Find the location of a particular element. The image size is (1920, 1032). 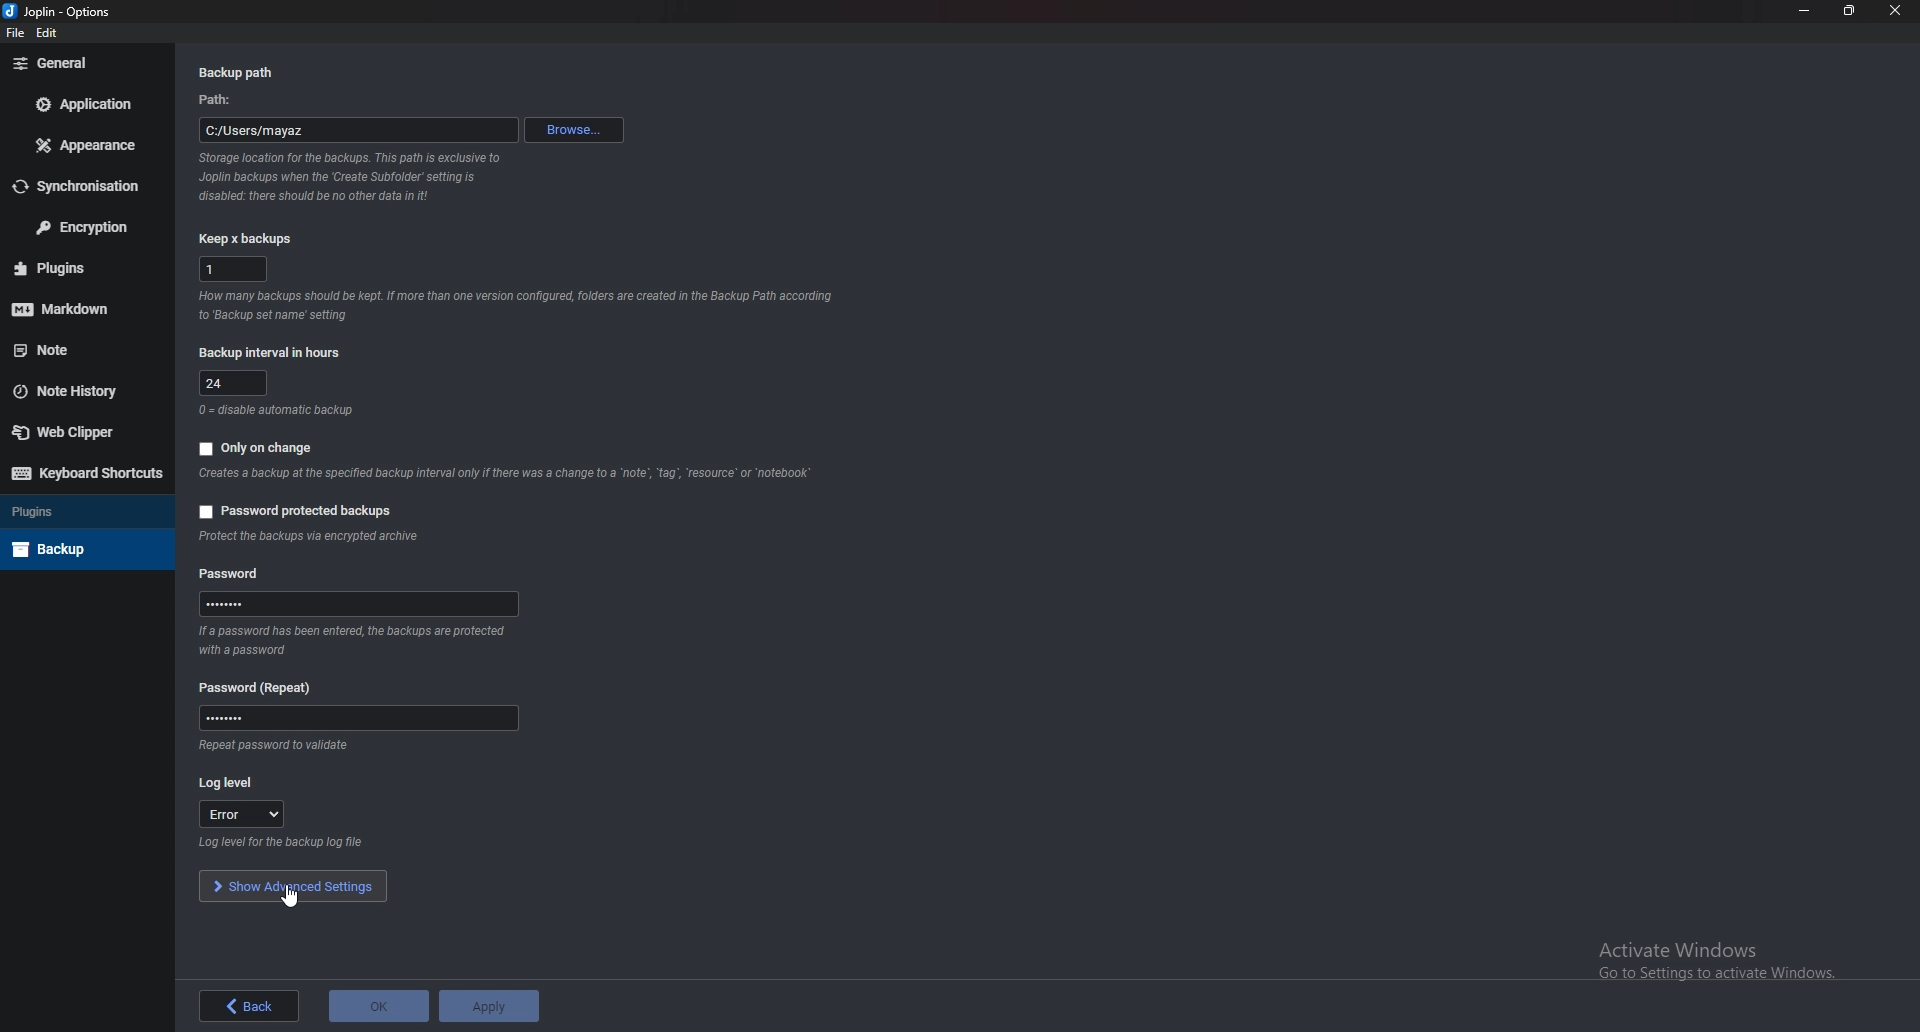

Log level is located at coordinates (236, 784).